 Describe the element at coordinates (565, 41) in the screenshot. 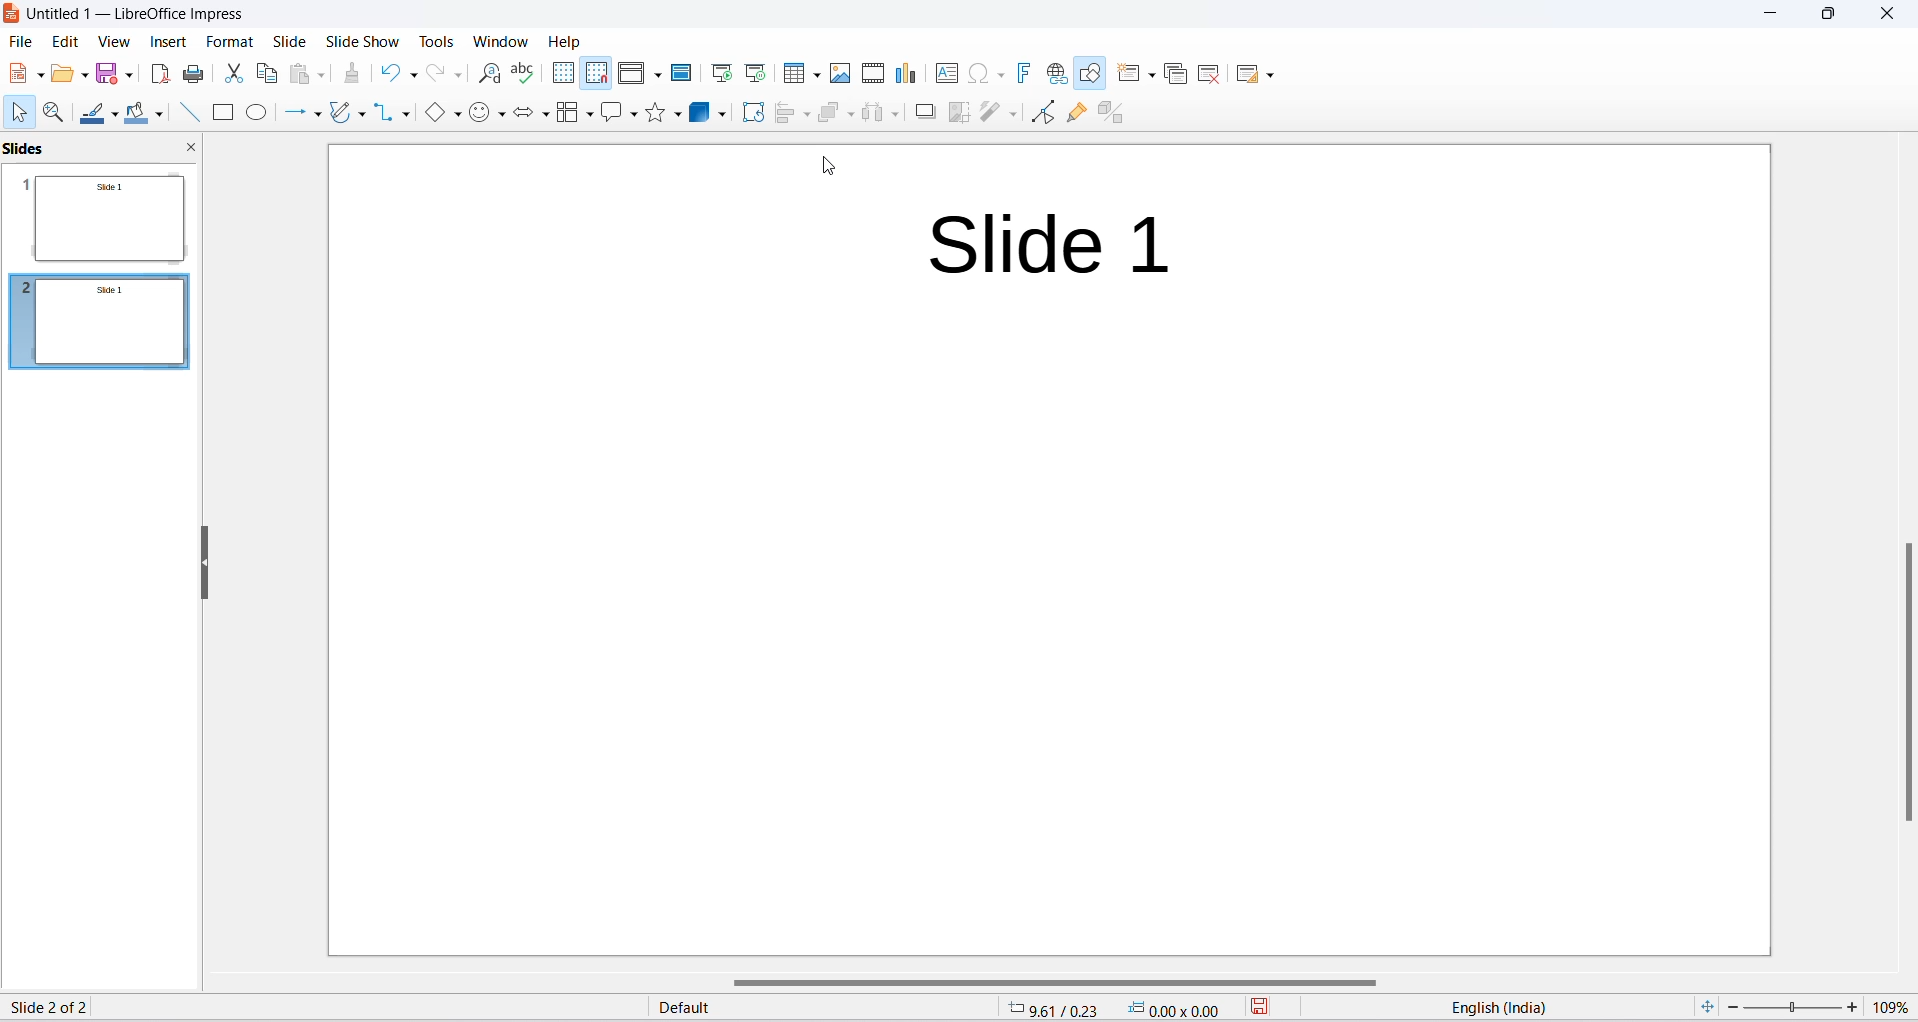

I see `Help` at that location.